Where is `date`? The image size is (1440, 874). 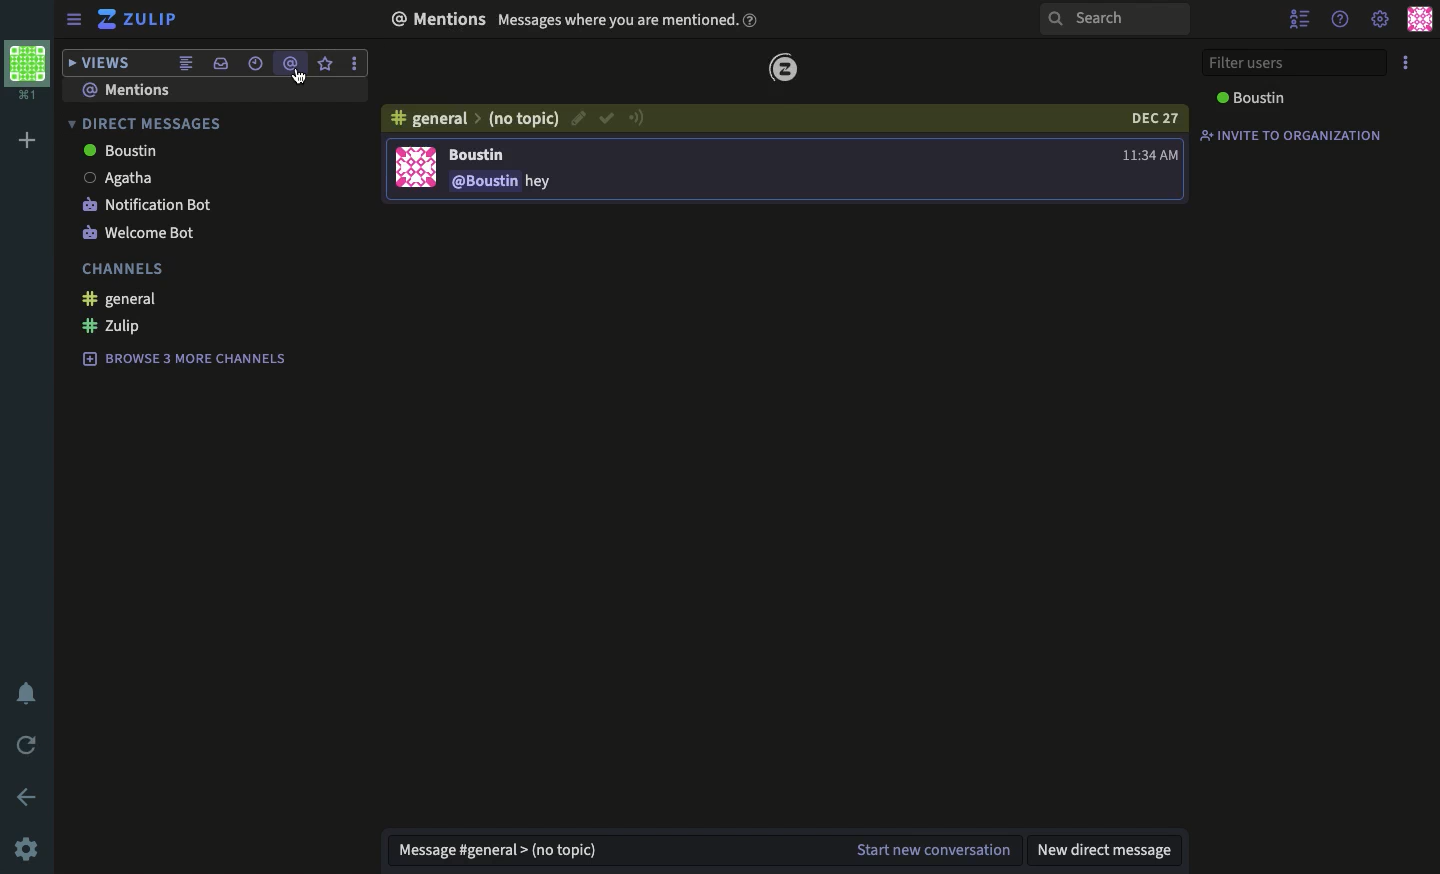
date is located at coordinates (1159, 118).